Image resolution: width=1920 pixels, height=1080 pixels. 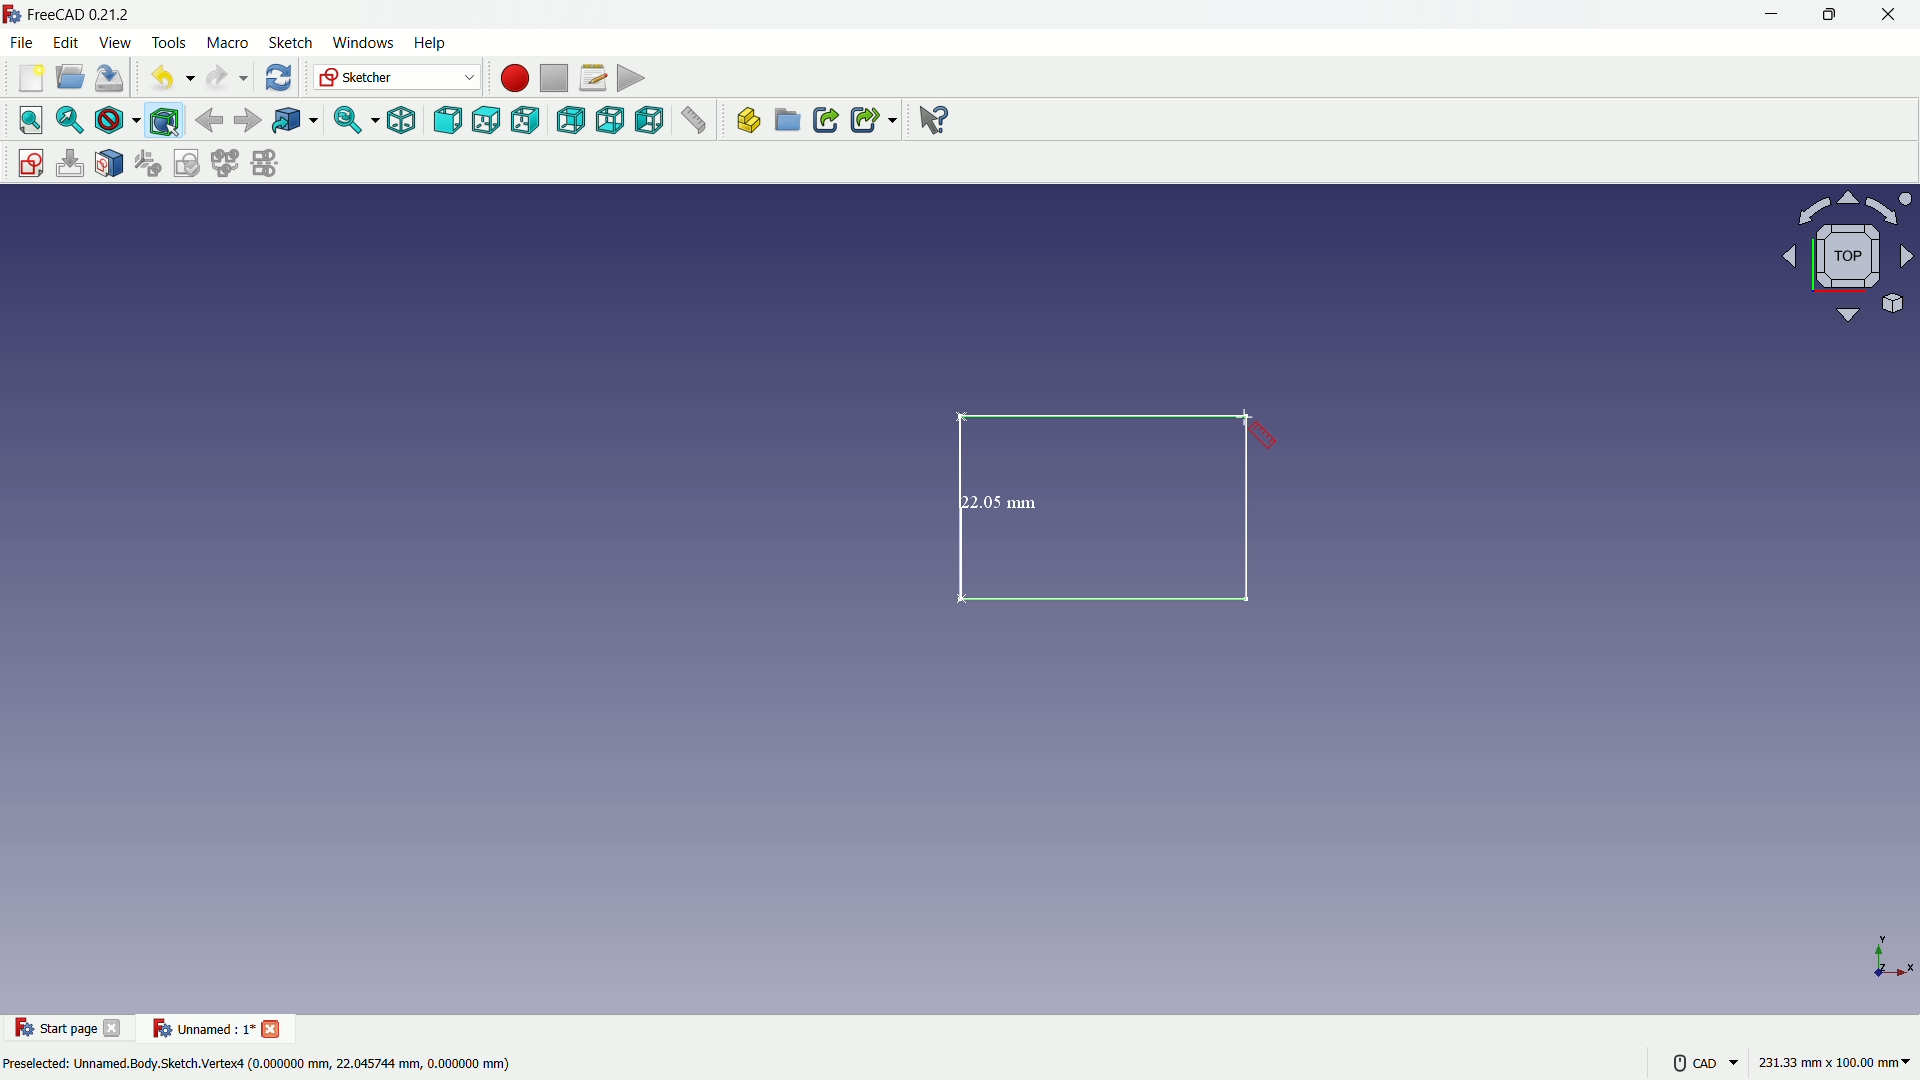 I want to click on help extension, so click(x=935, y=121).